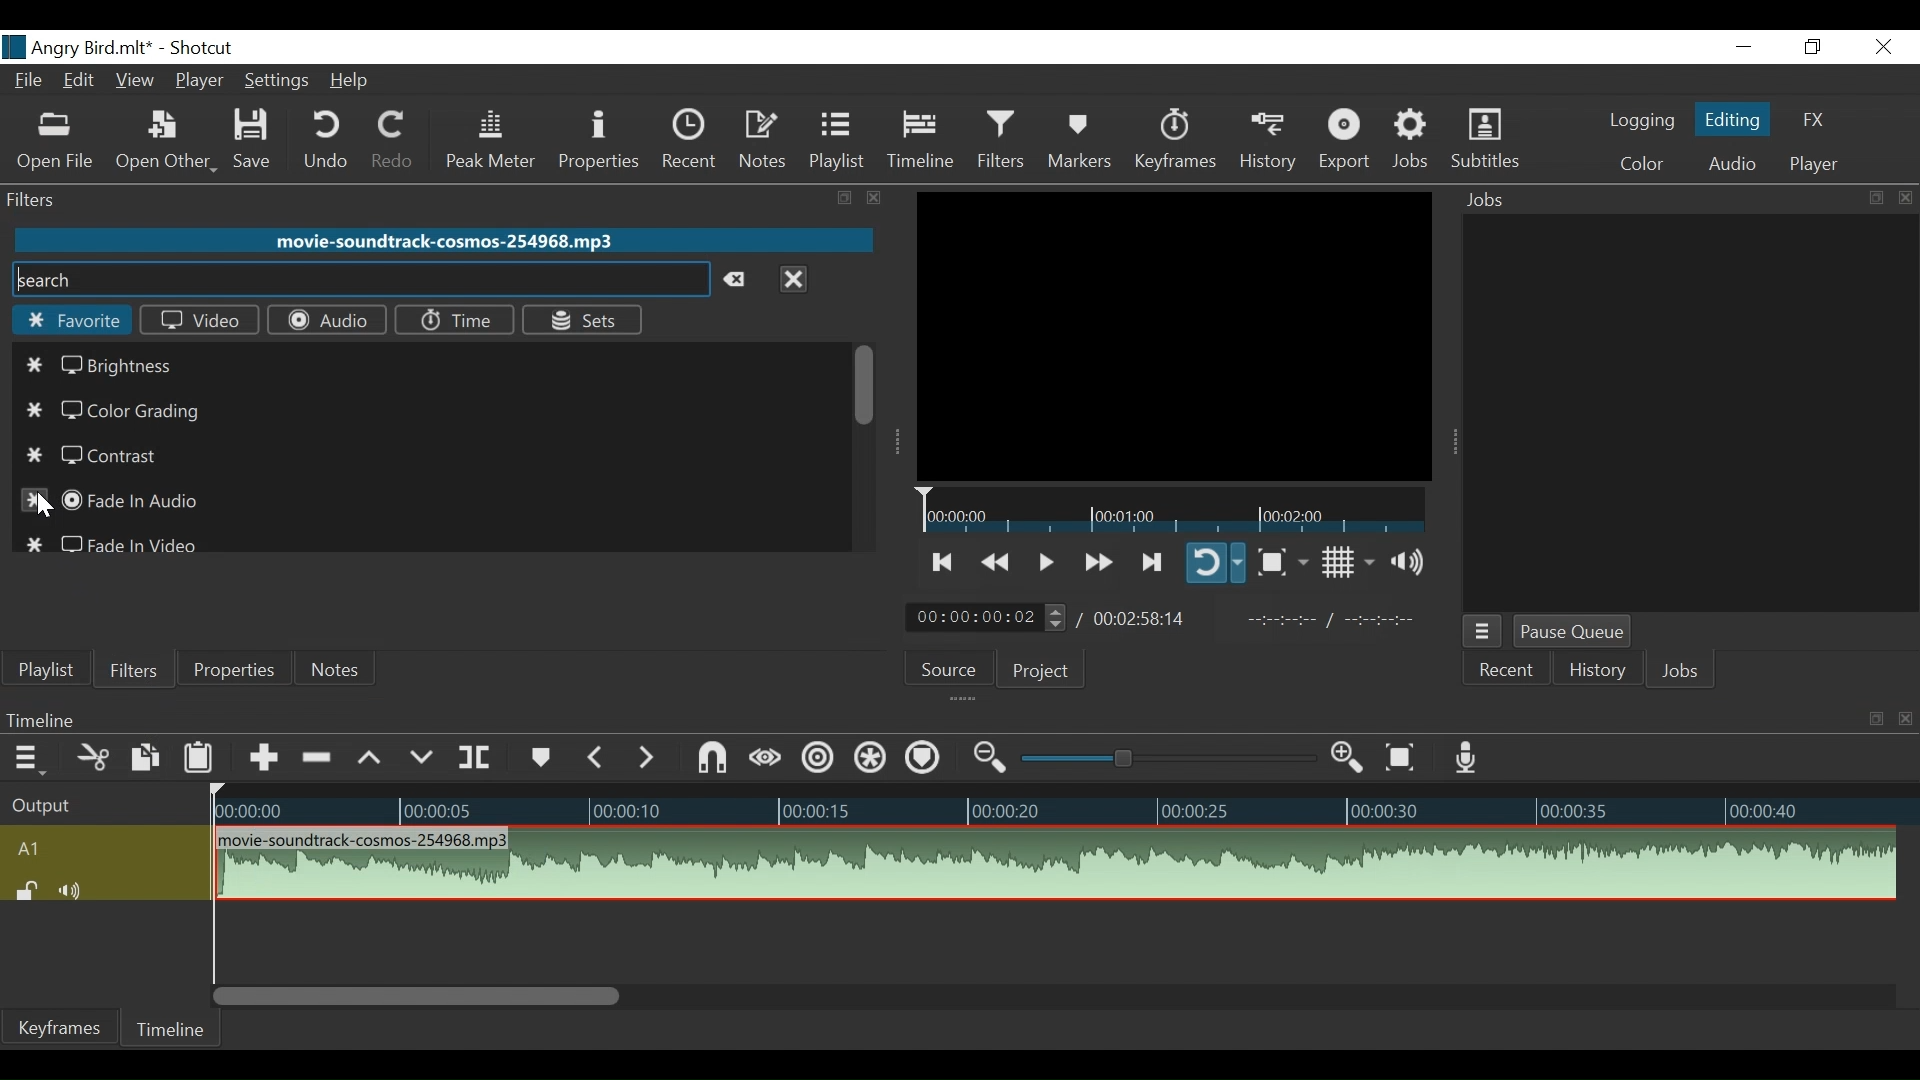 The height and width of the screenshot is (1080, 1920). I want to click on Properties, so click(231, 669).